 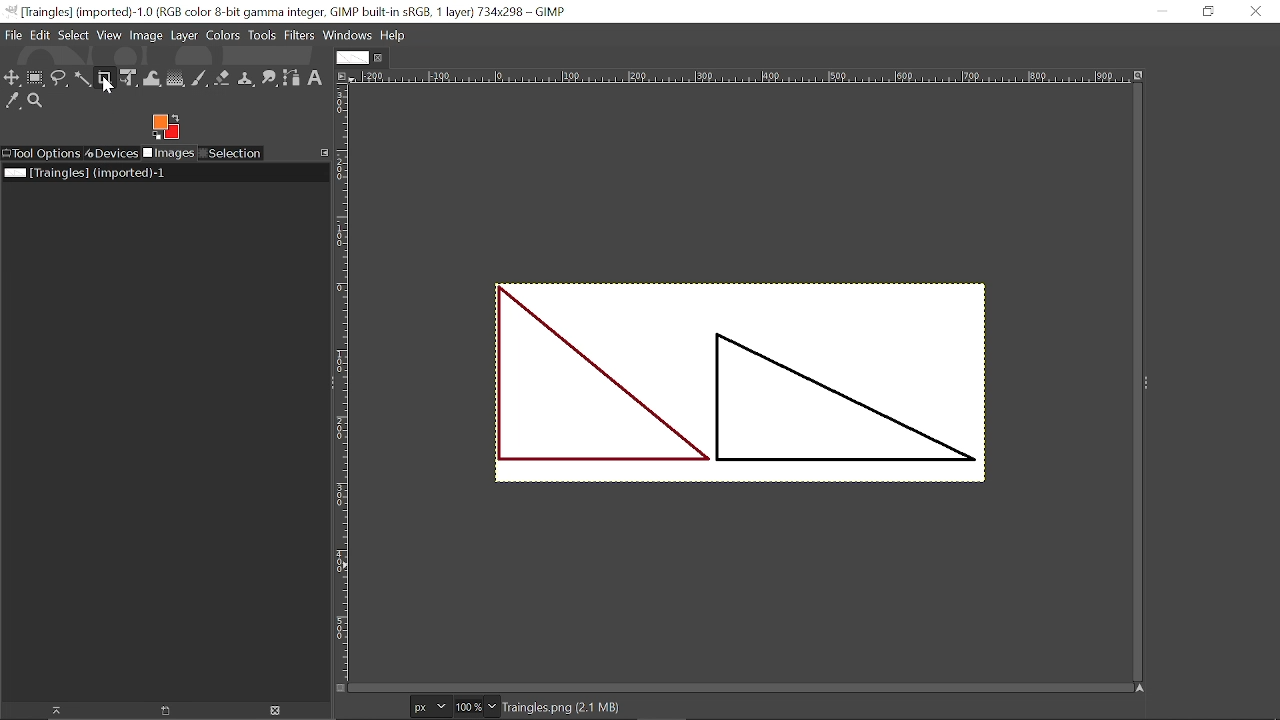 I want to click on Configure this tab, so click(x=322, y=153).